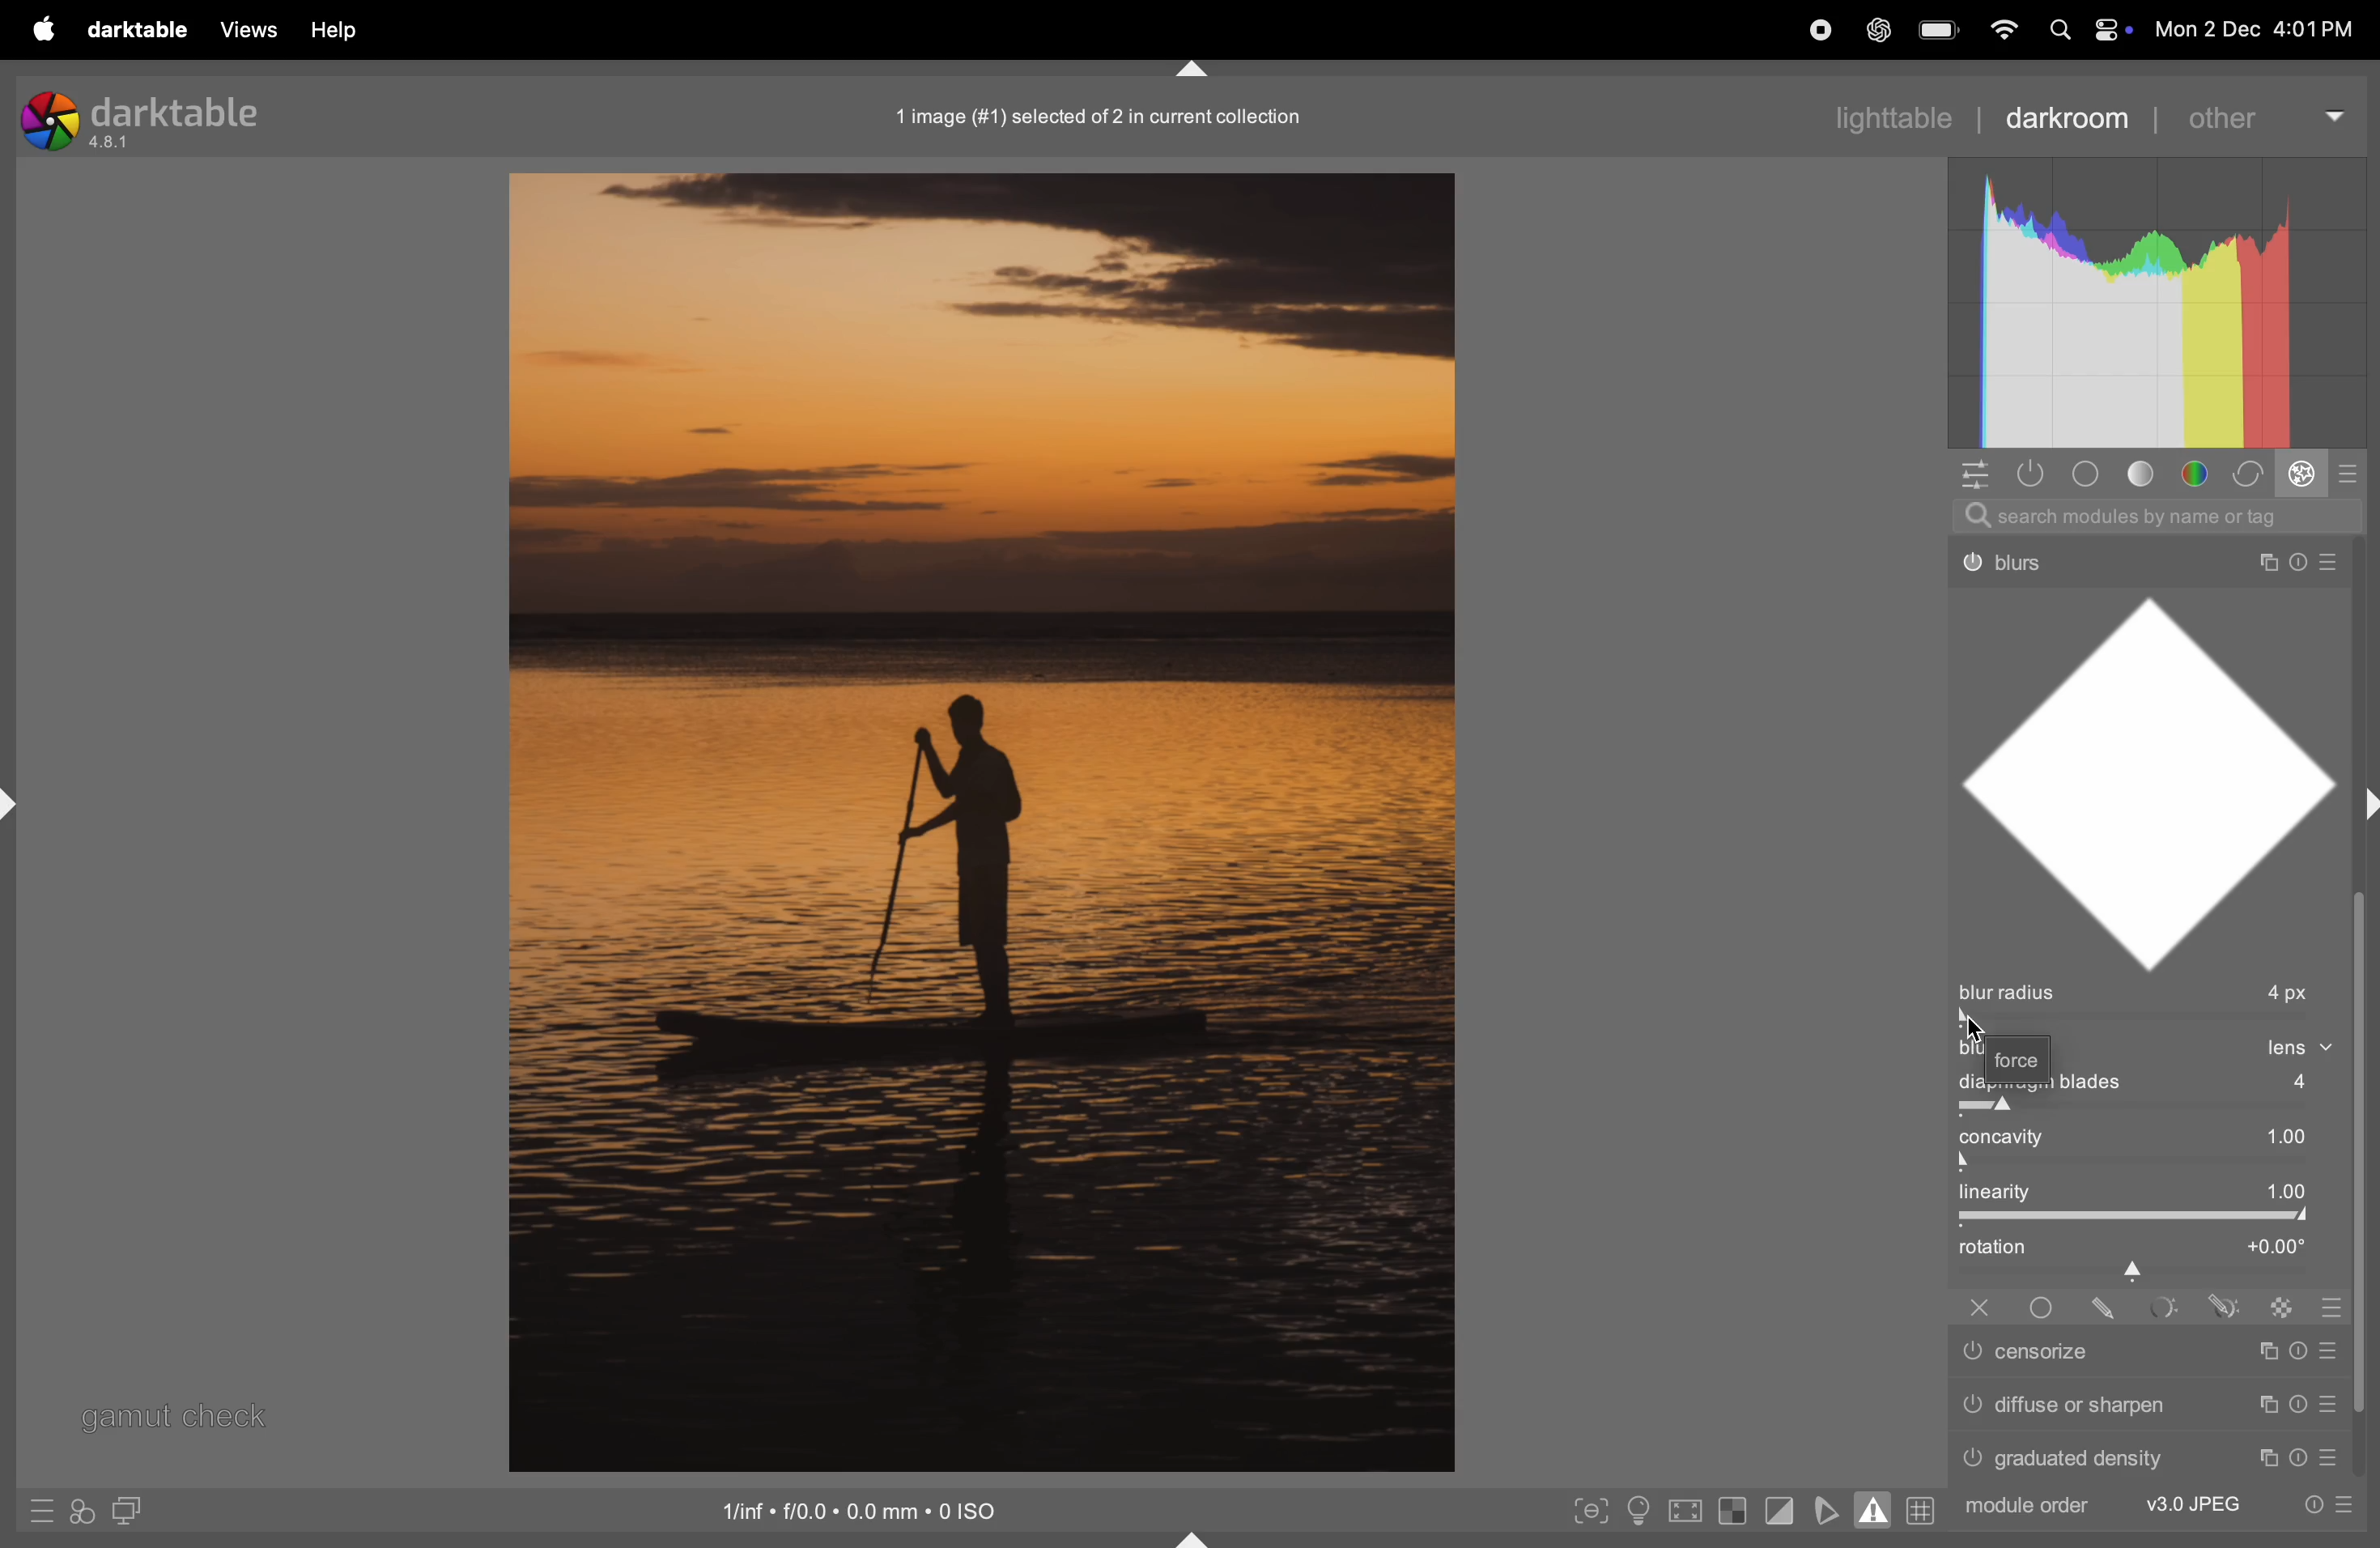  Describe the element at coordinates (2105, 1307) in the screenshot. I see `` at that location.